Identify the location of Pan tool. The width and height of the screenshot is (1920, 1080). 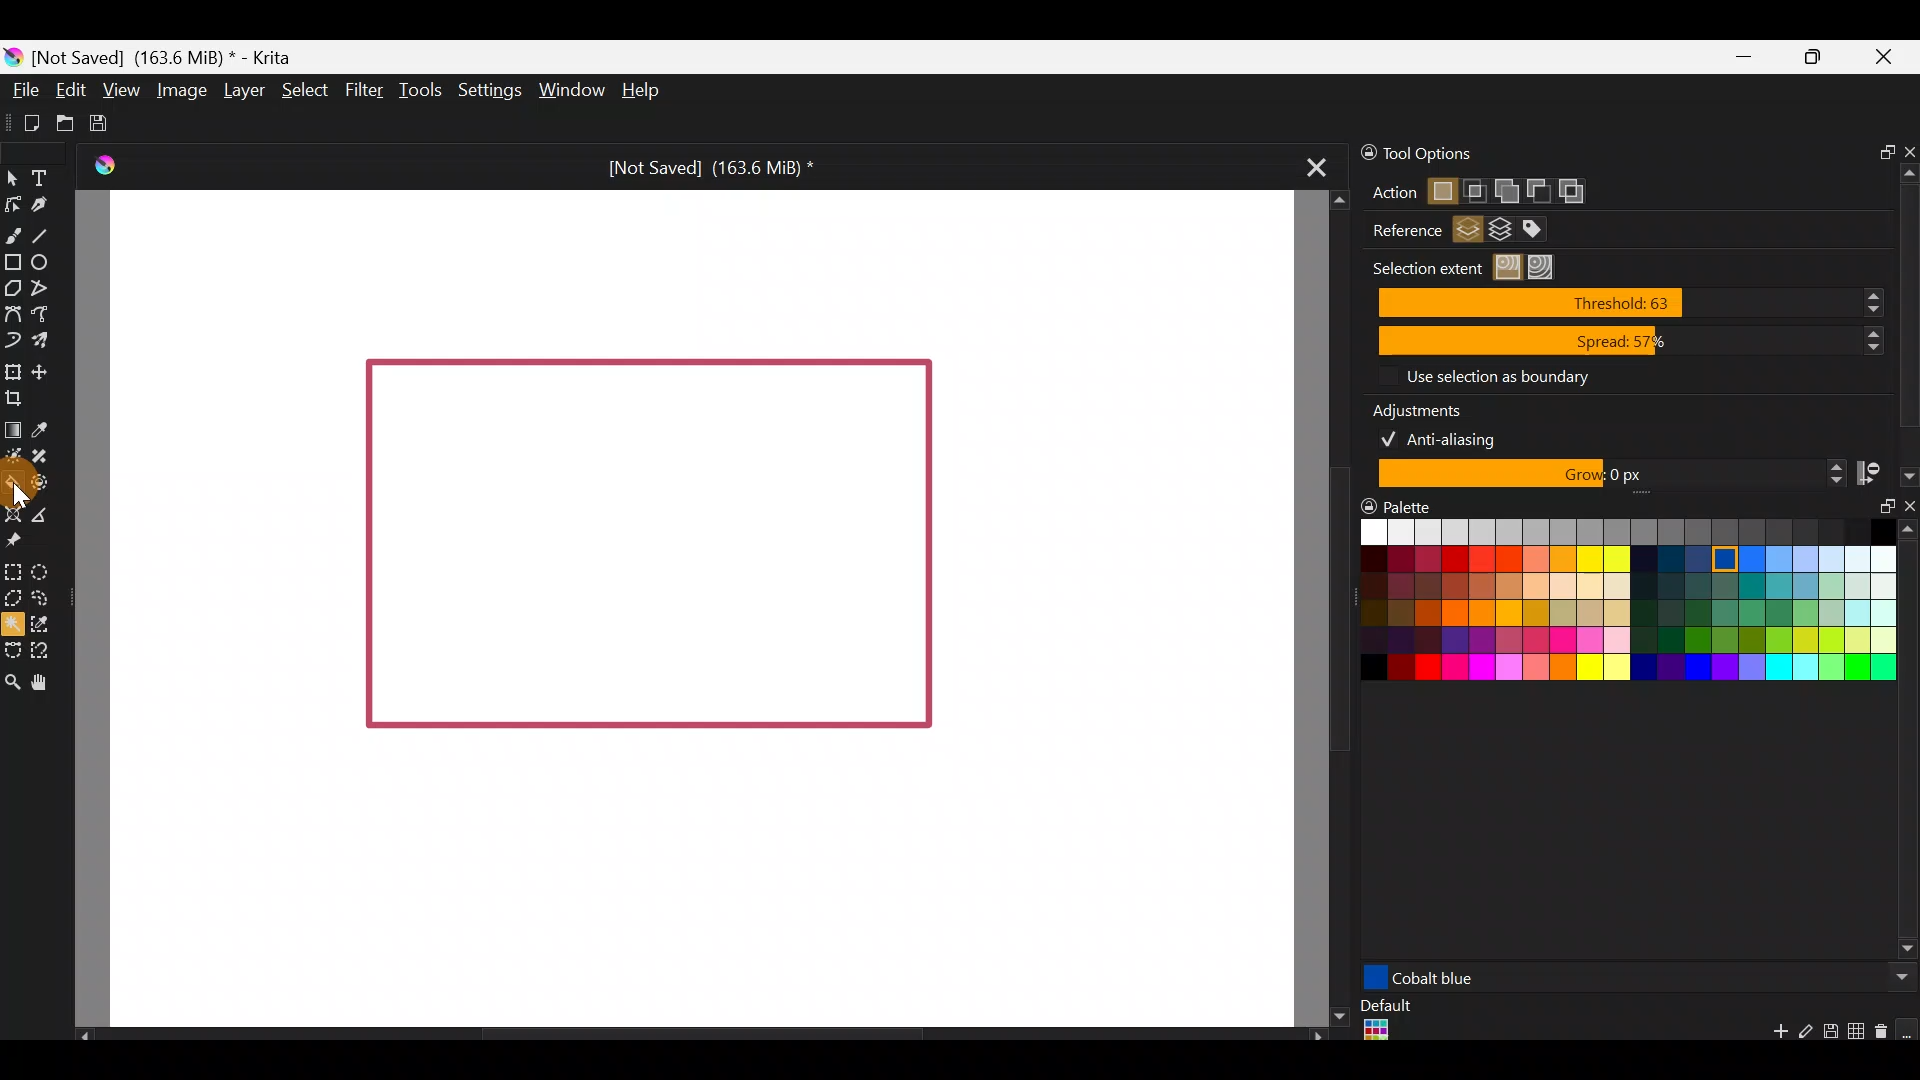
(46, 680).